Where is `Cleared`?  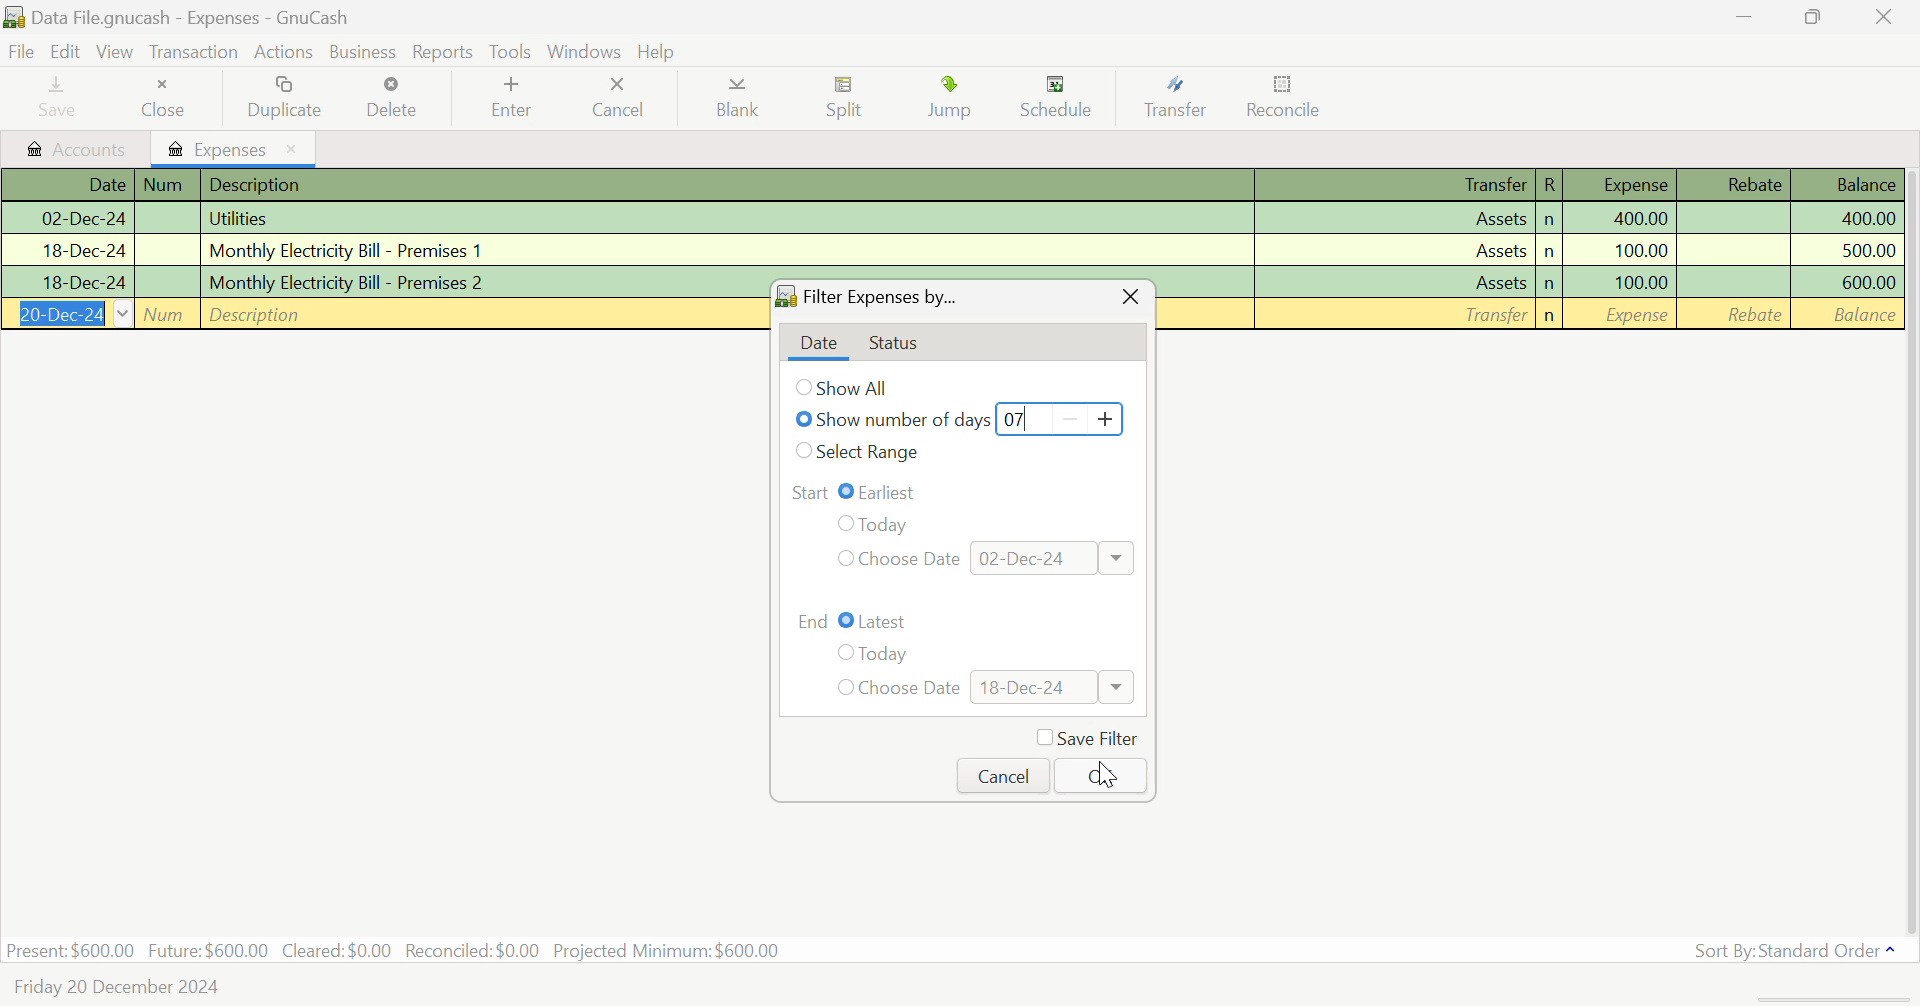
Cleared is located at coordinates (337, 951).